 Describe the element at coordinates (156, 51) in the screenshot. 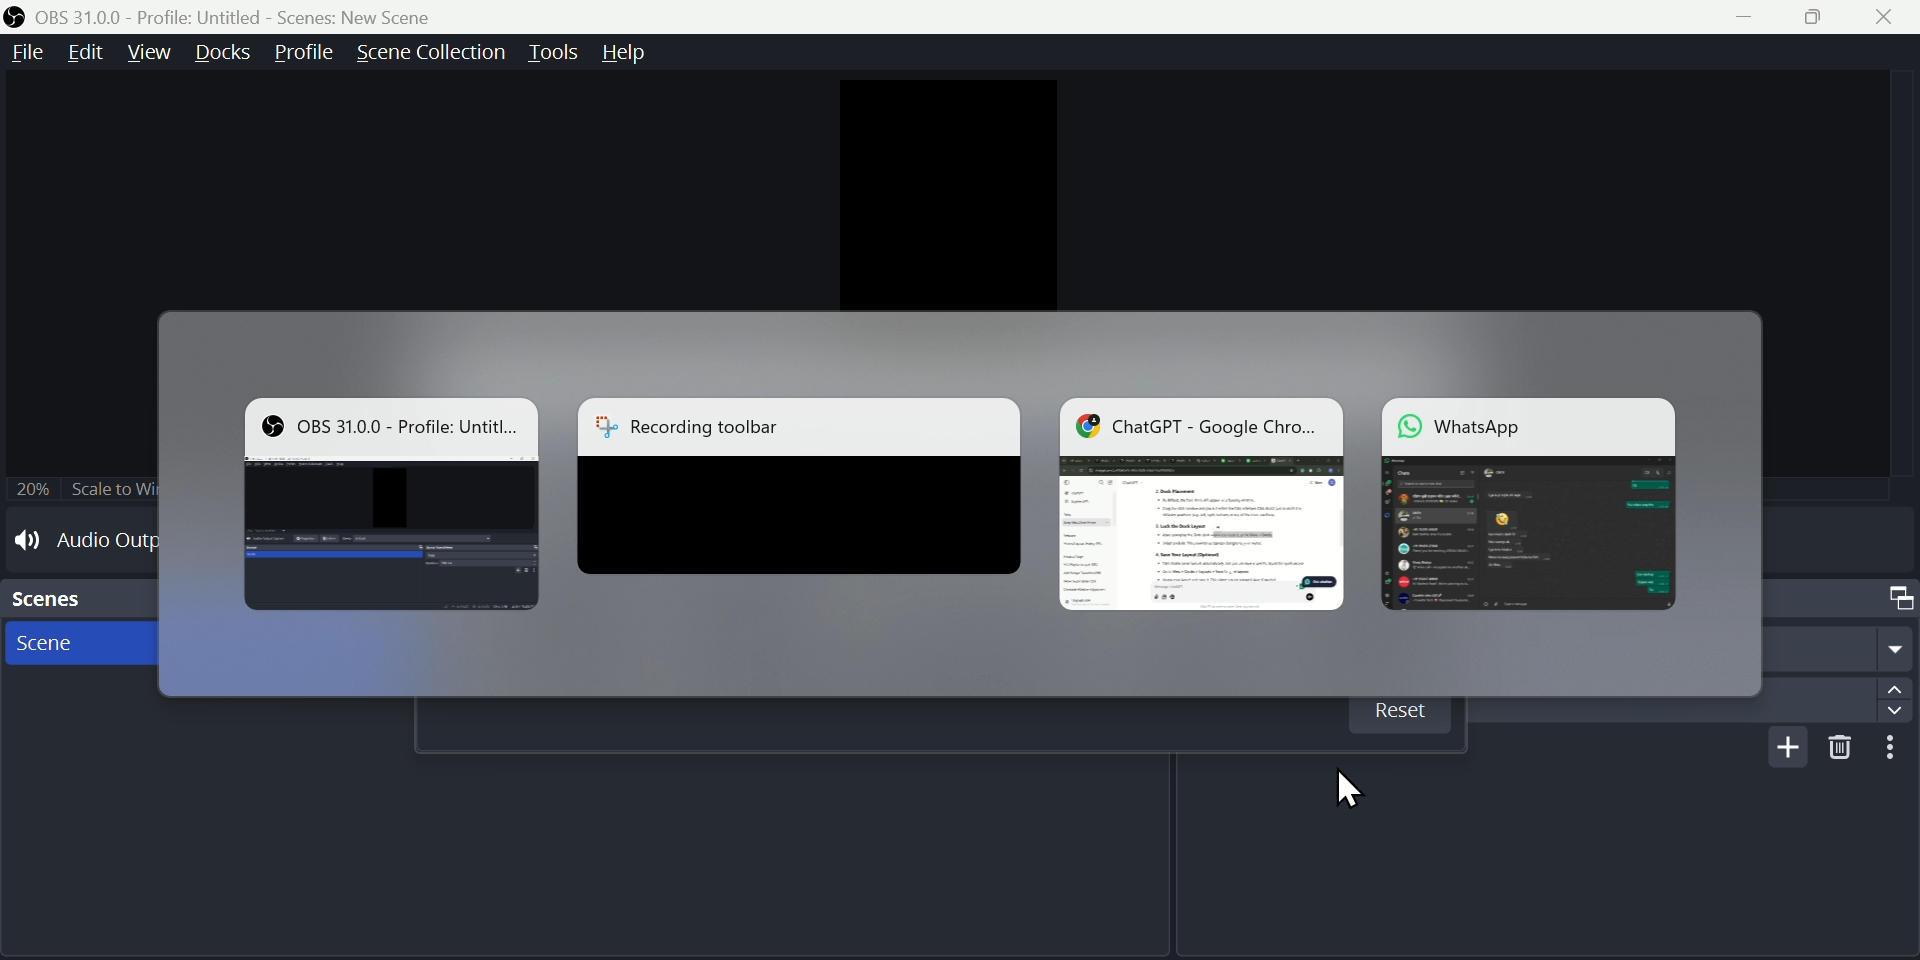

I see `view` at that location.